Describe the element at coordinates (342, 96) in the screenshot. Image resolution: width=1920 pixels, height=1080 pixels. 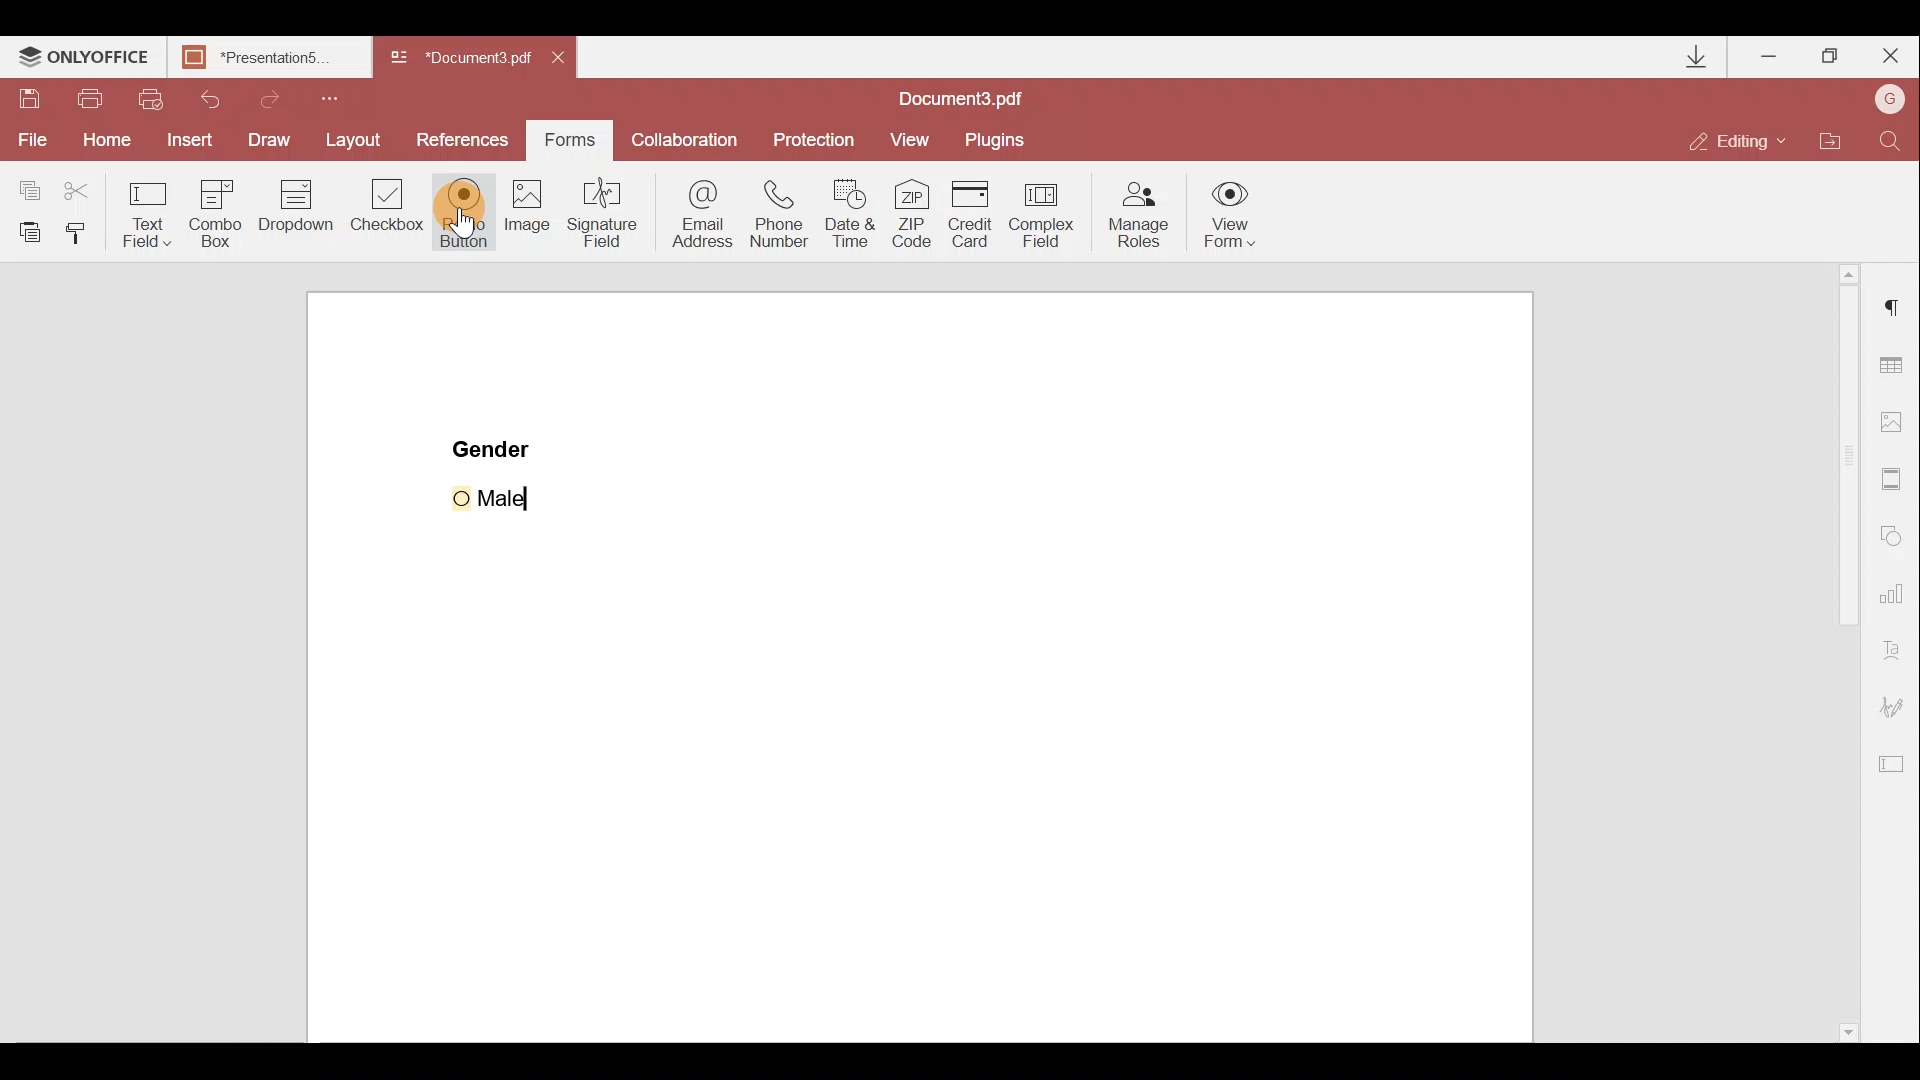
I see `Customize quick access toolbar` at that location.